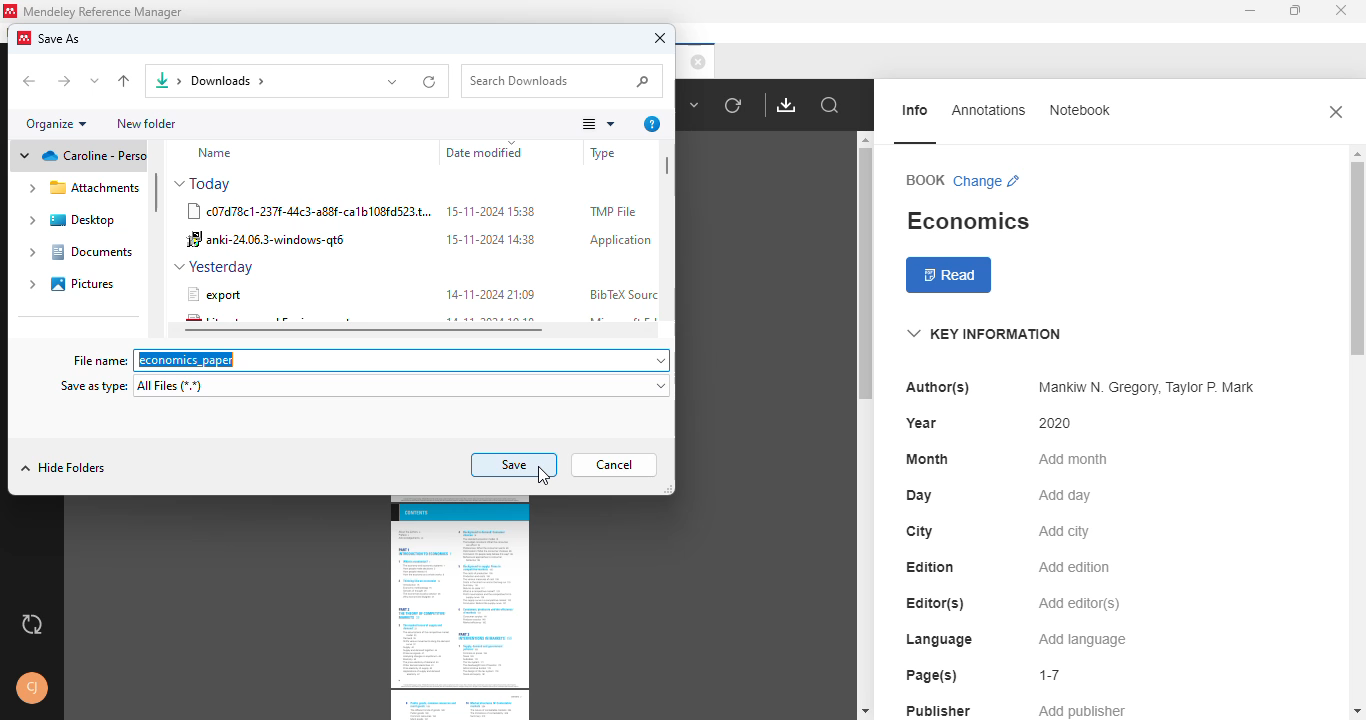 The height and width of the screenshot is (720, 1366). I want to click on save as type, so click(95, 387).